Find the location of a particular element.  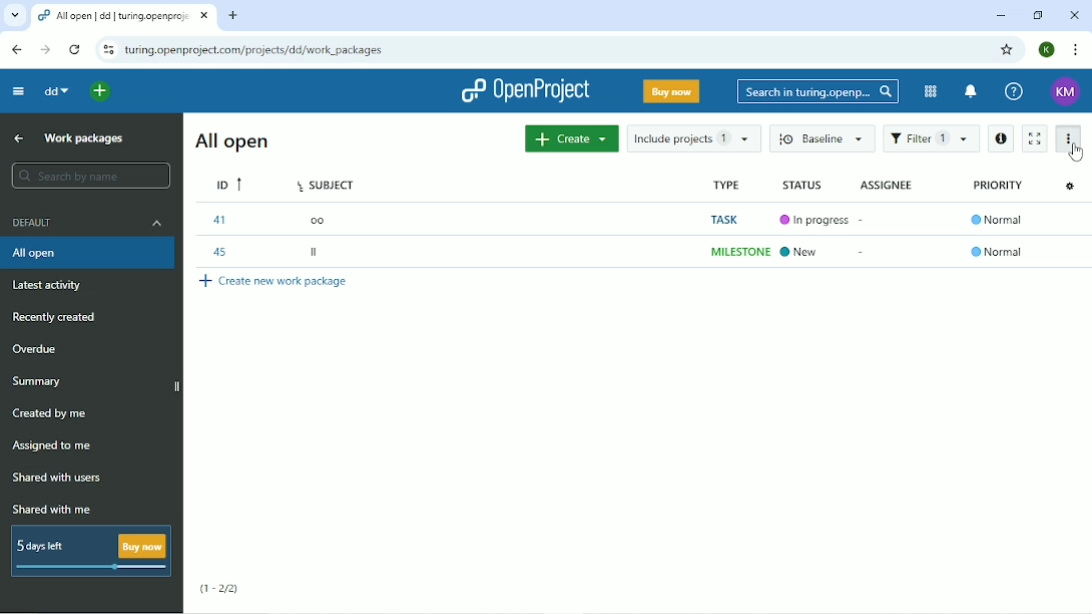

backward is located at coordinates (14, 49).